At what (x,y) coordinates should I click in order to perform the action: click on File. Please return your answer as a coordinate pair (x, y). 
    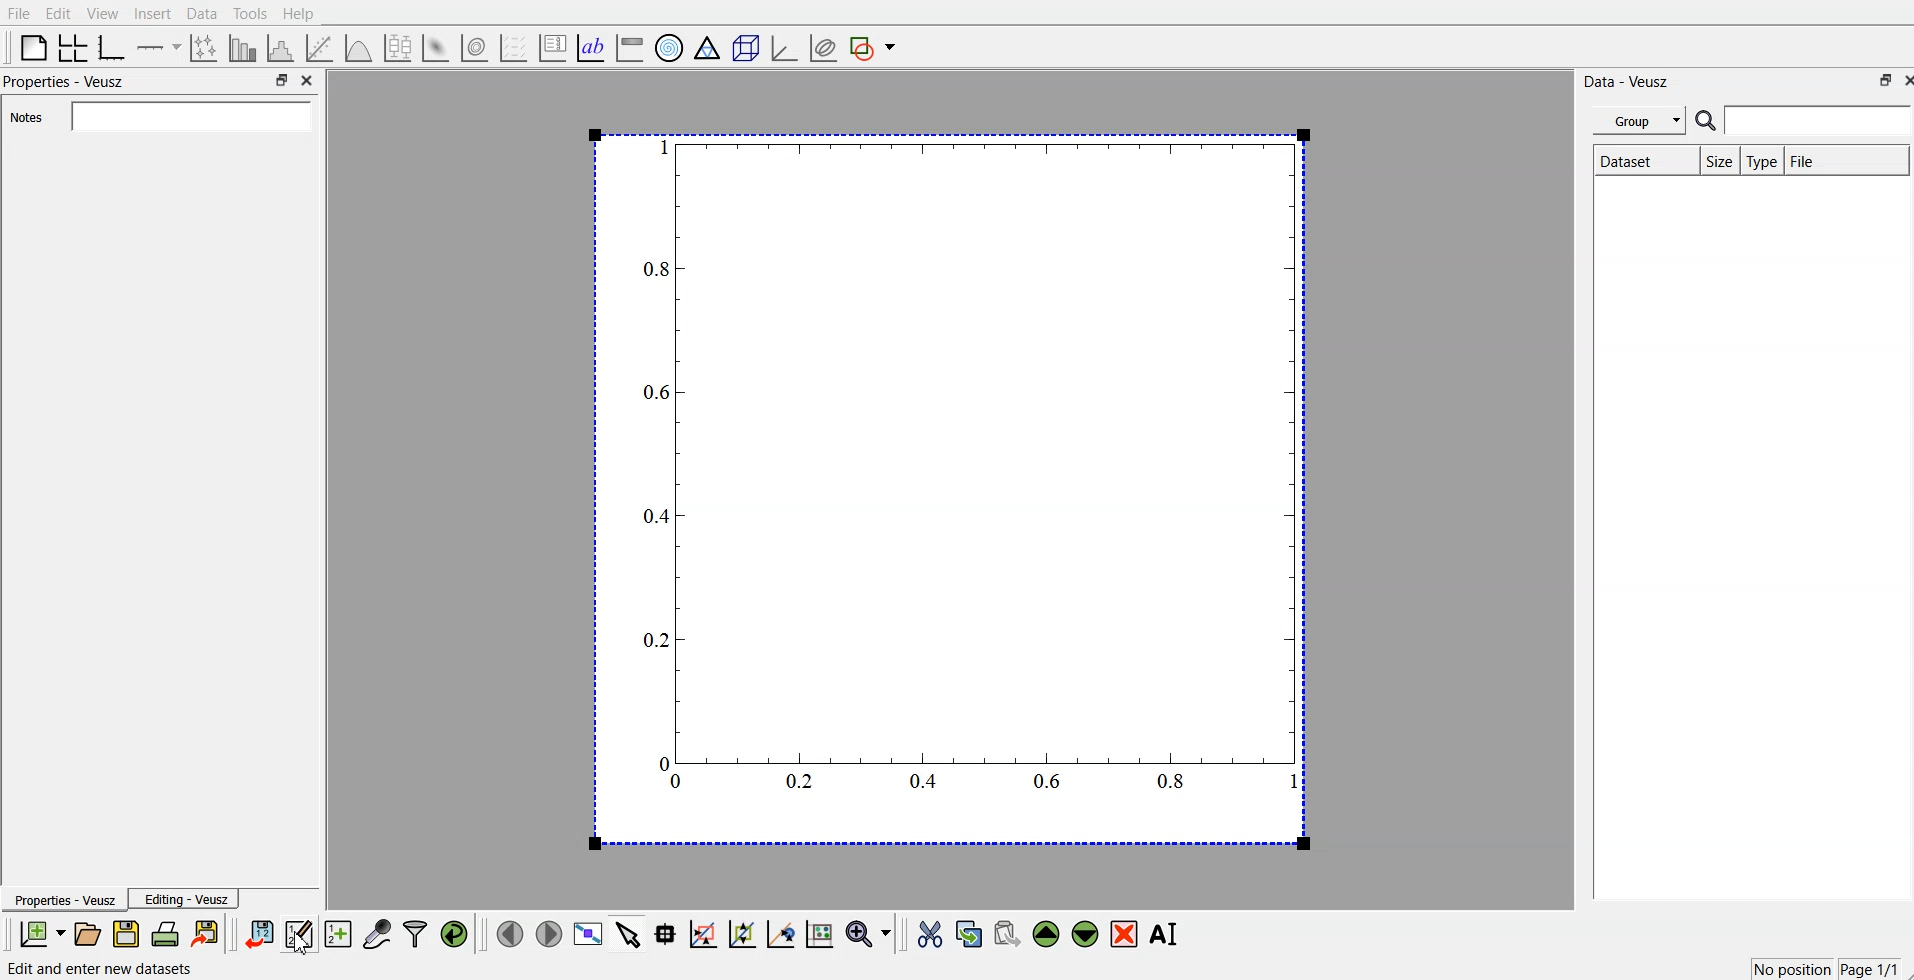
    Looking at the image, I should click on (20, 12).